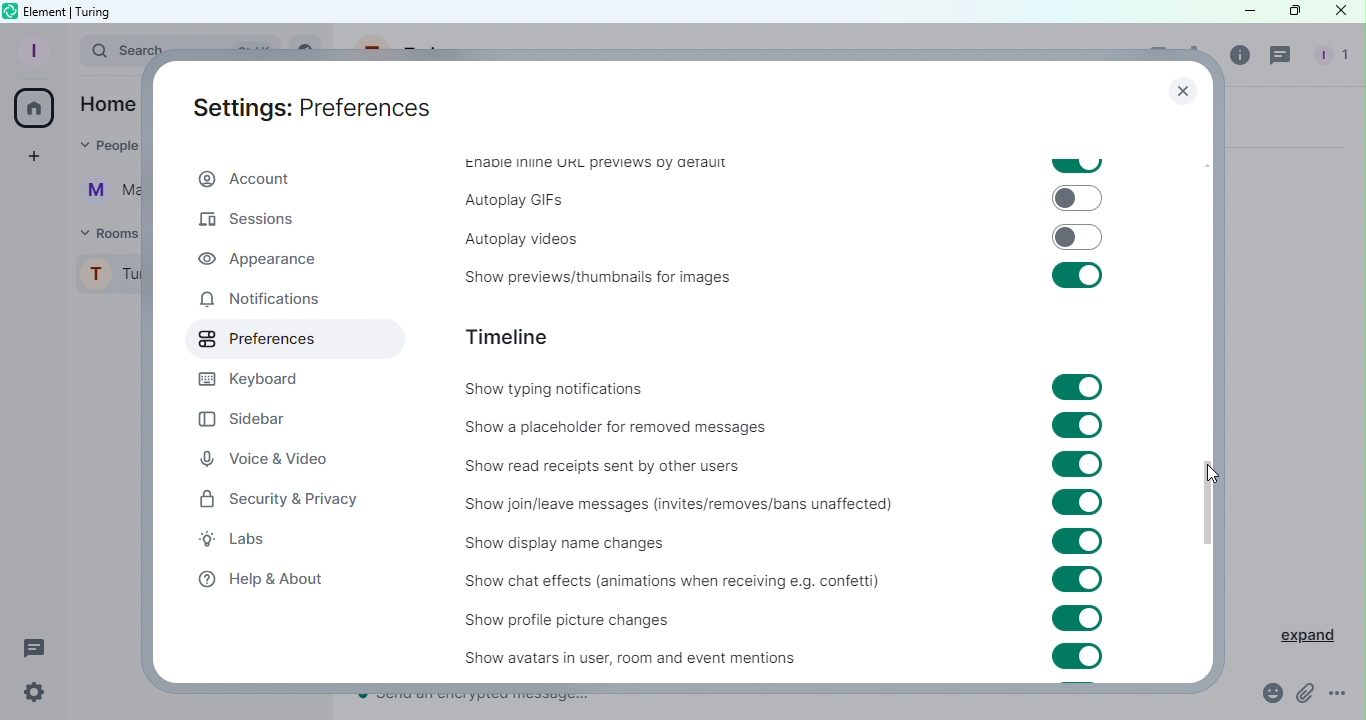 Image resolution: width=1366 pixels, height=720 pixels. What do you see at coordinates (266, 458) in the screenshot?
I see `Voice and video` at bounding box center [266, 458].